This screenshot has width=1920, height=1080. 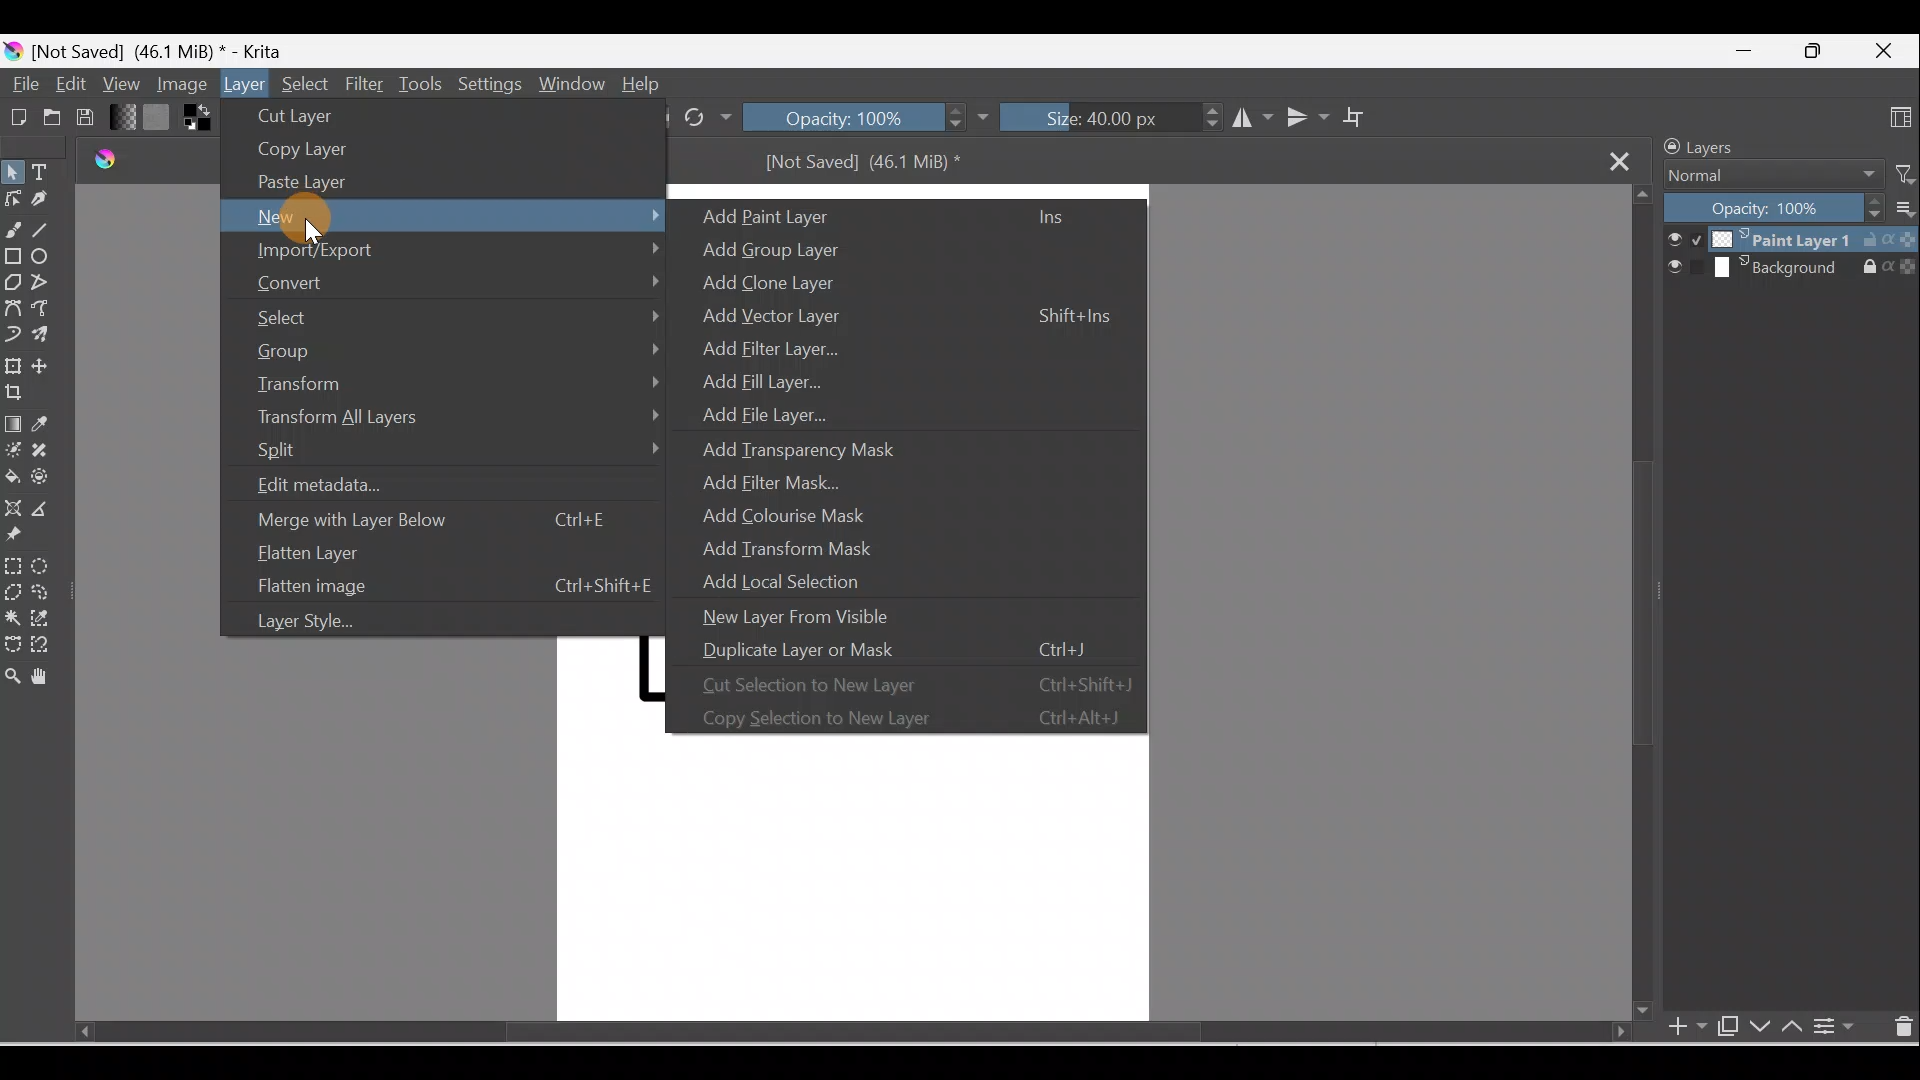 I want to click on Similar colour selection tool, so click(x=46, y=621).